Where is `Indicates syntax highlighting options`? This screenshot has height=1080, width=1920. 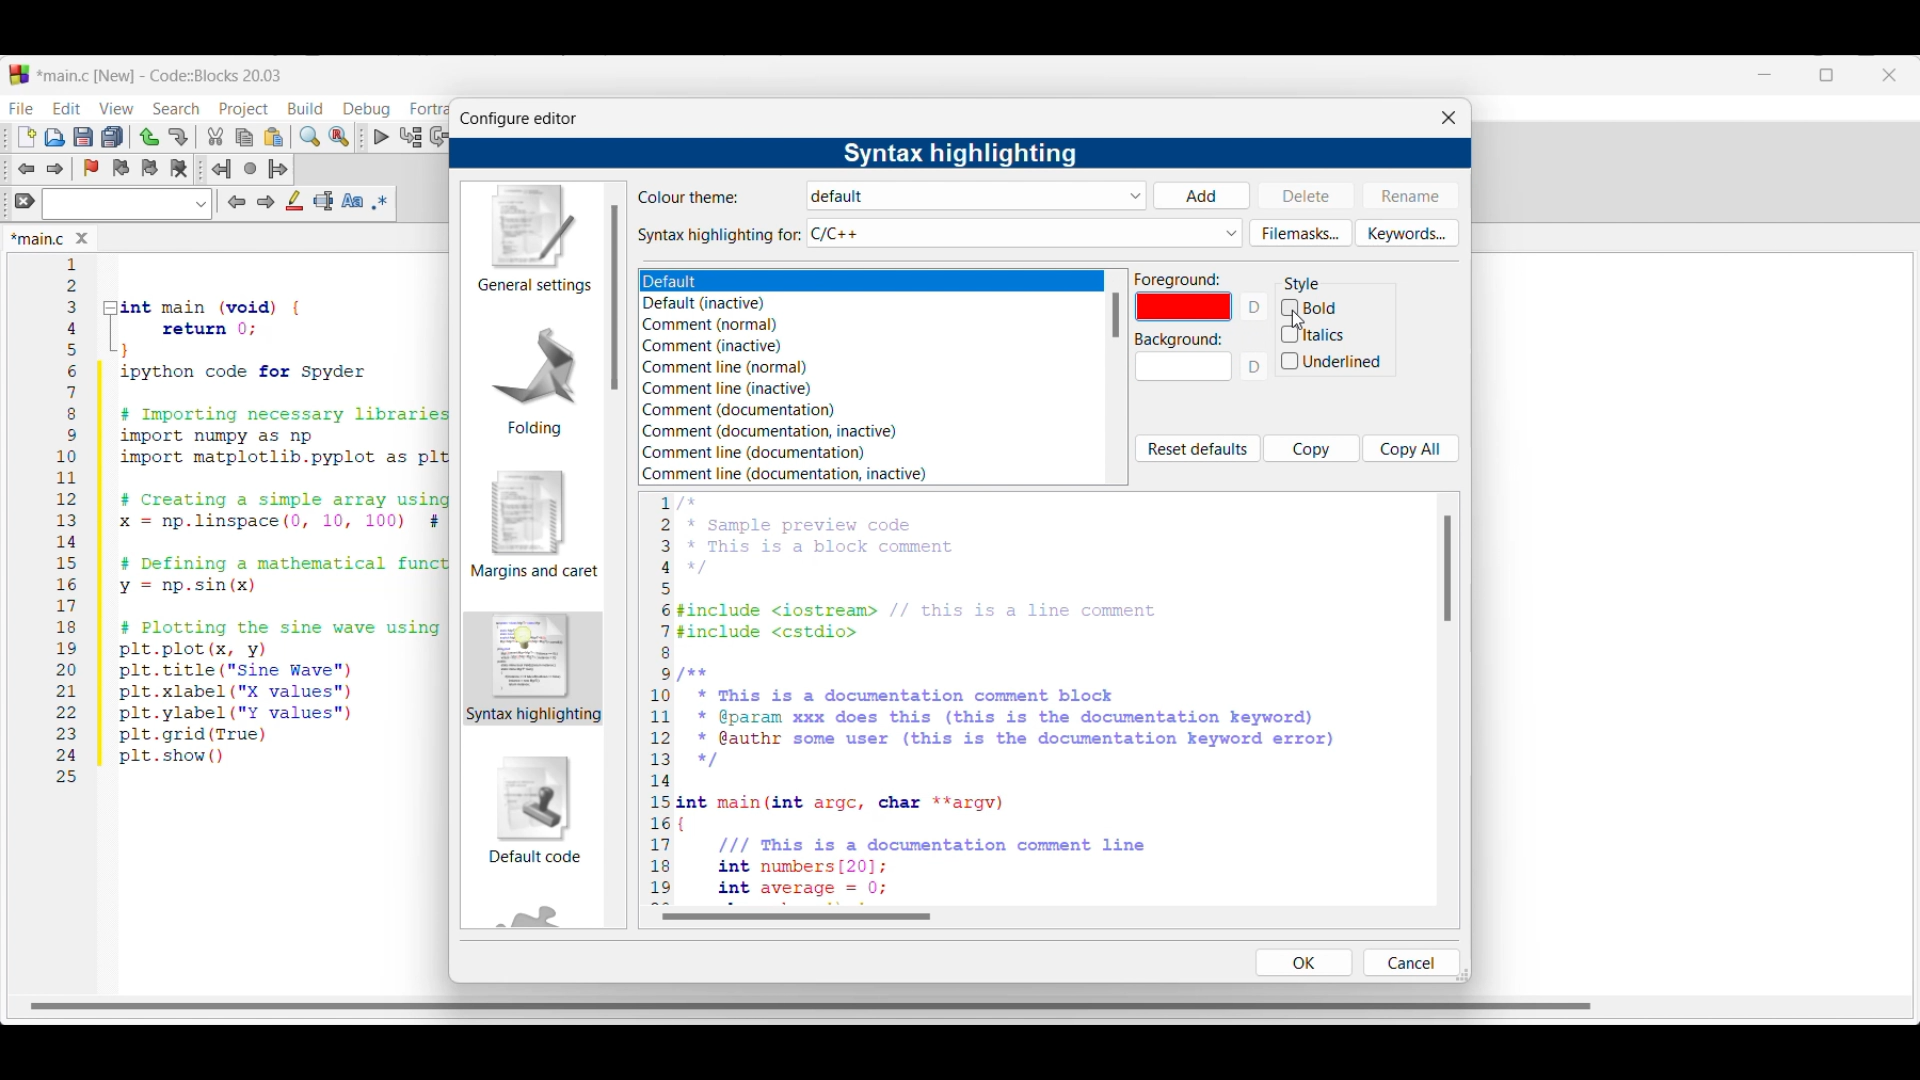 Indicates syntax highlighting options is located at coordinates (720, 236).